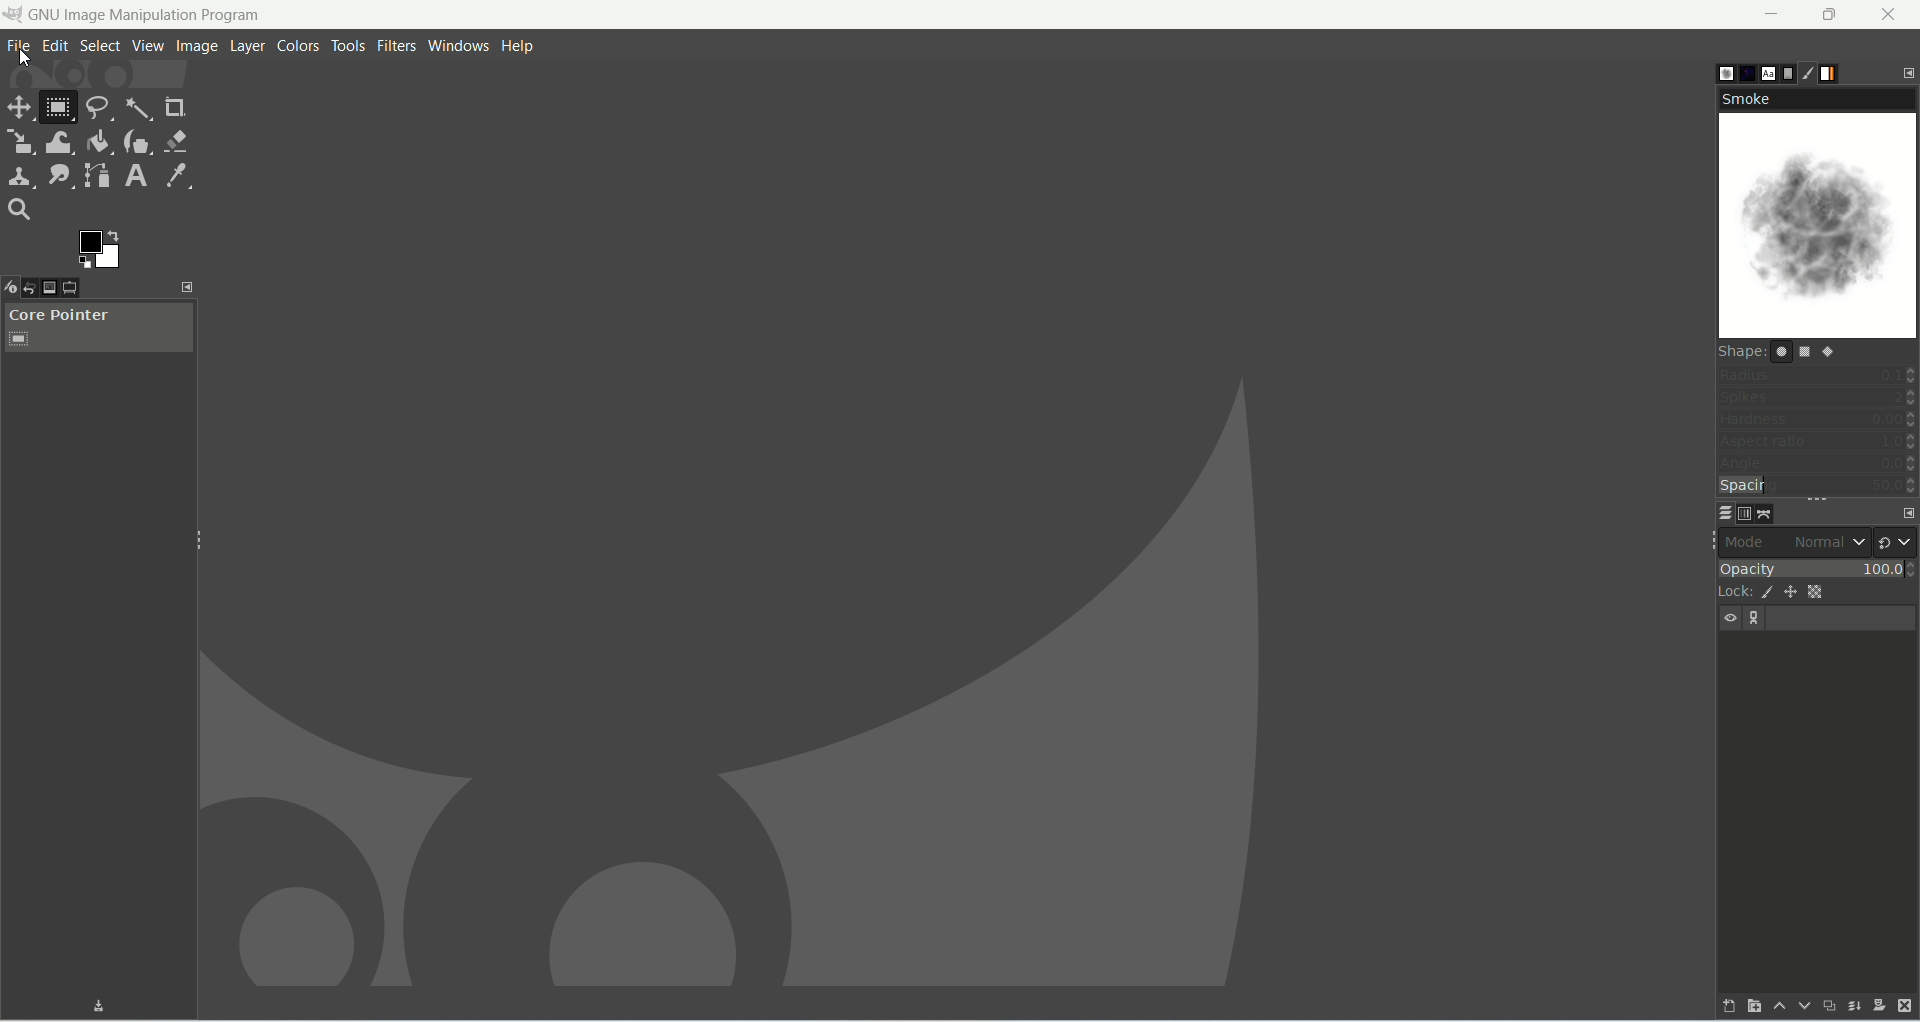 This screenshot has height=1022, width=1920. I want to click on maximize, so click(1829, 14).